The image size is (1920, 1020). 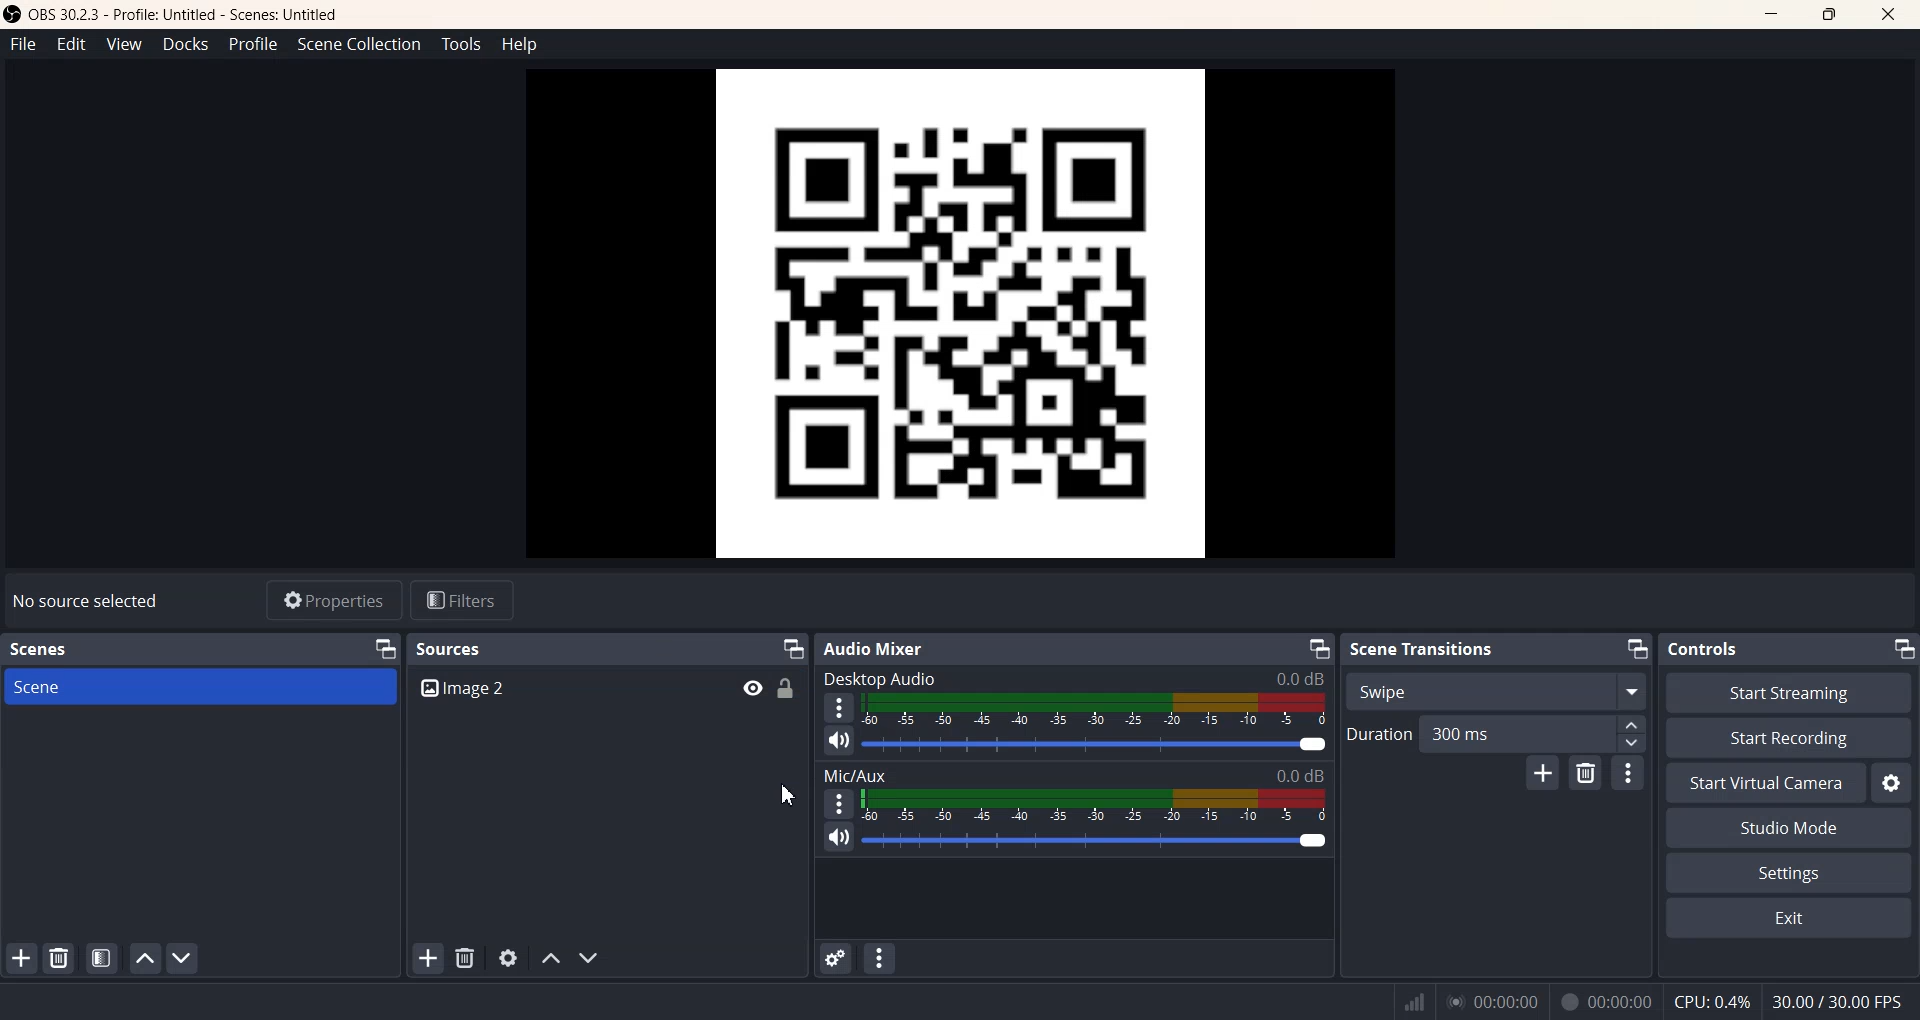 What do you see at coordinates (198, 686) in the screenshot?
I see `Scene` at bounding box center [198, 686].